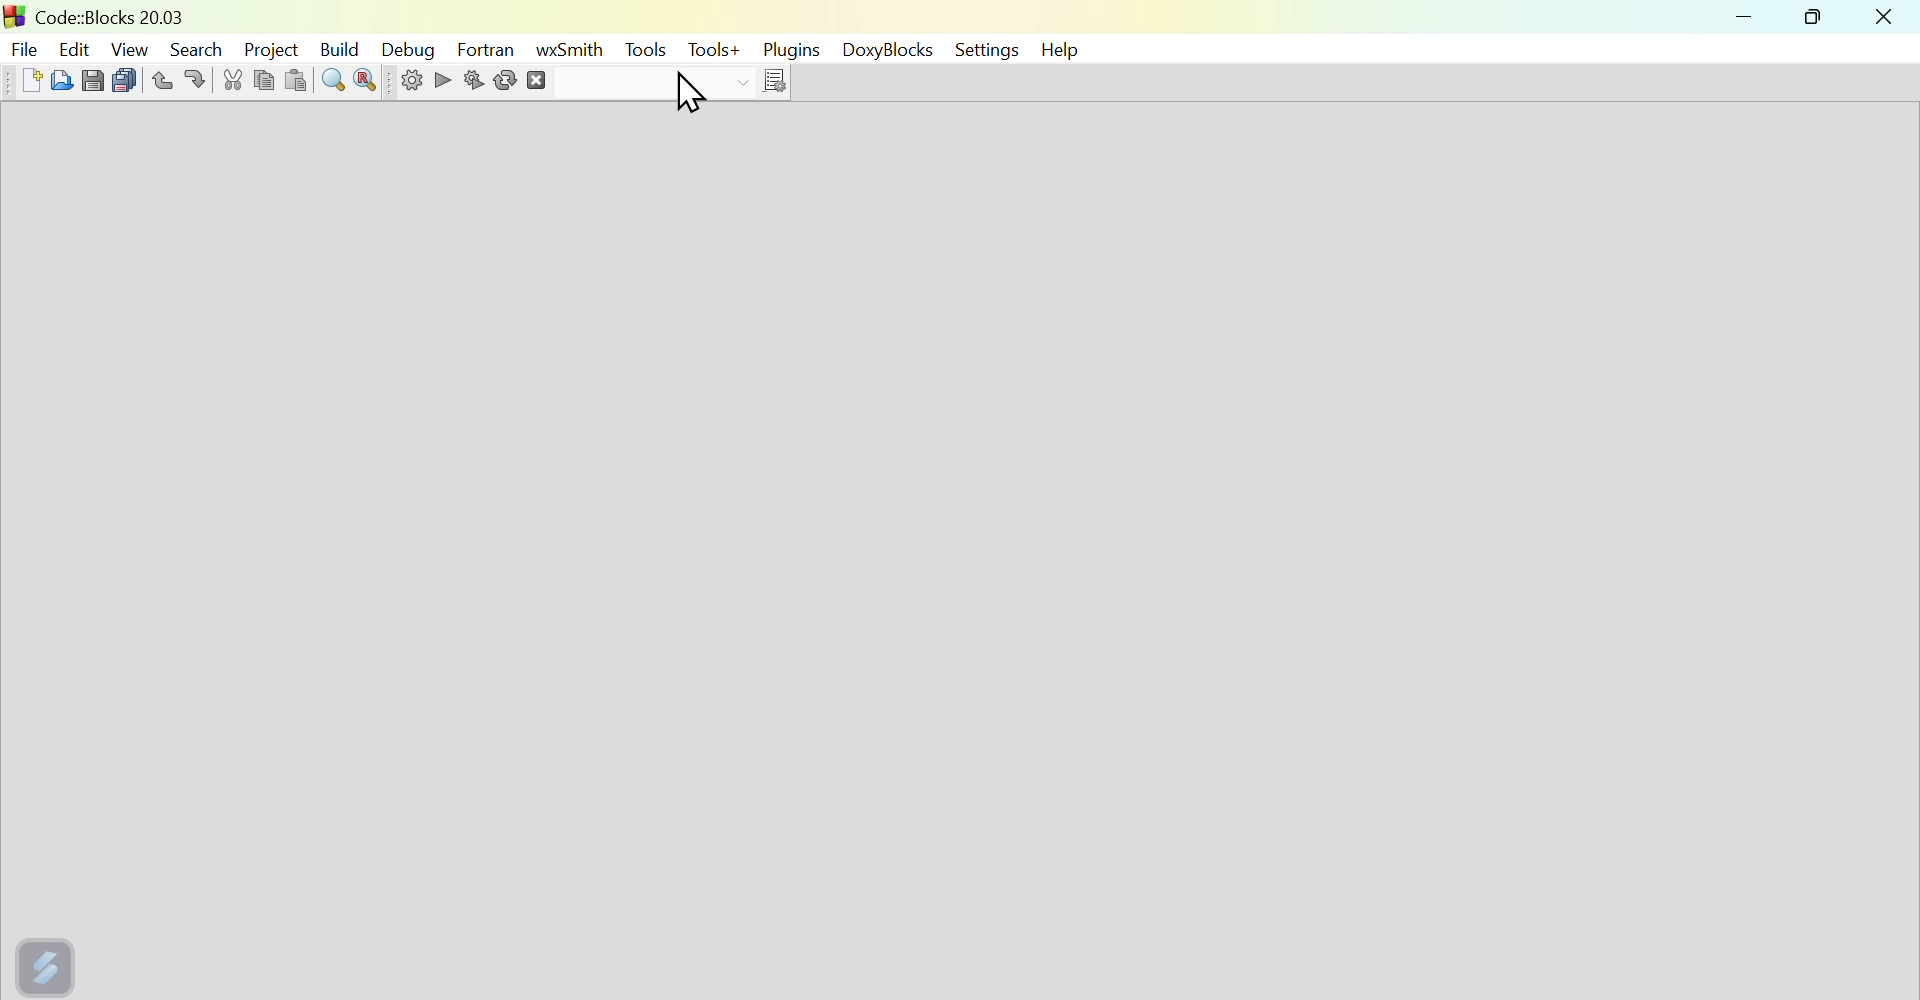  I want to click on Doxyblocks, so click(888, 52).